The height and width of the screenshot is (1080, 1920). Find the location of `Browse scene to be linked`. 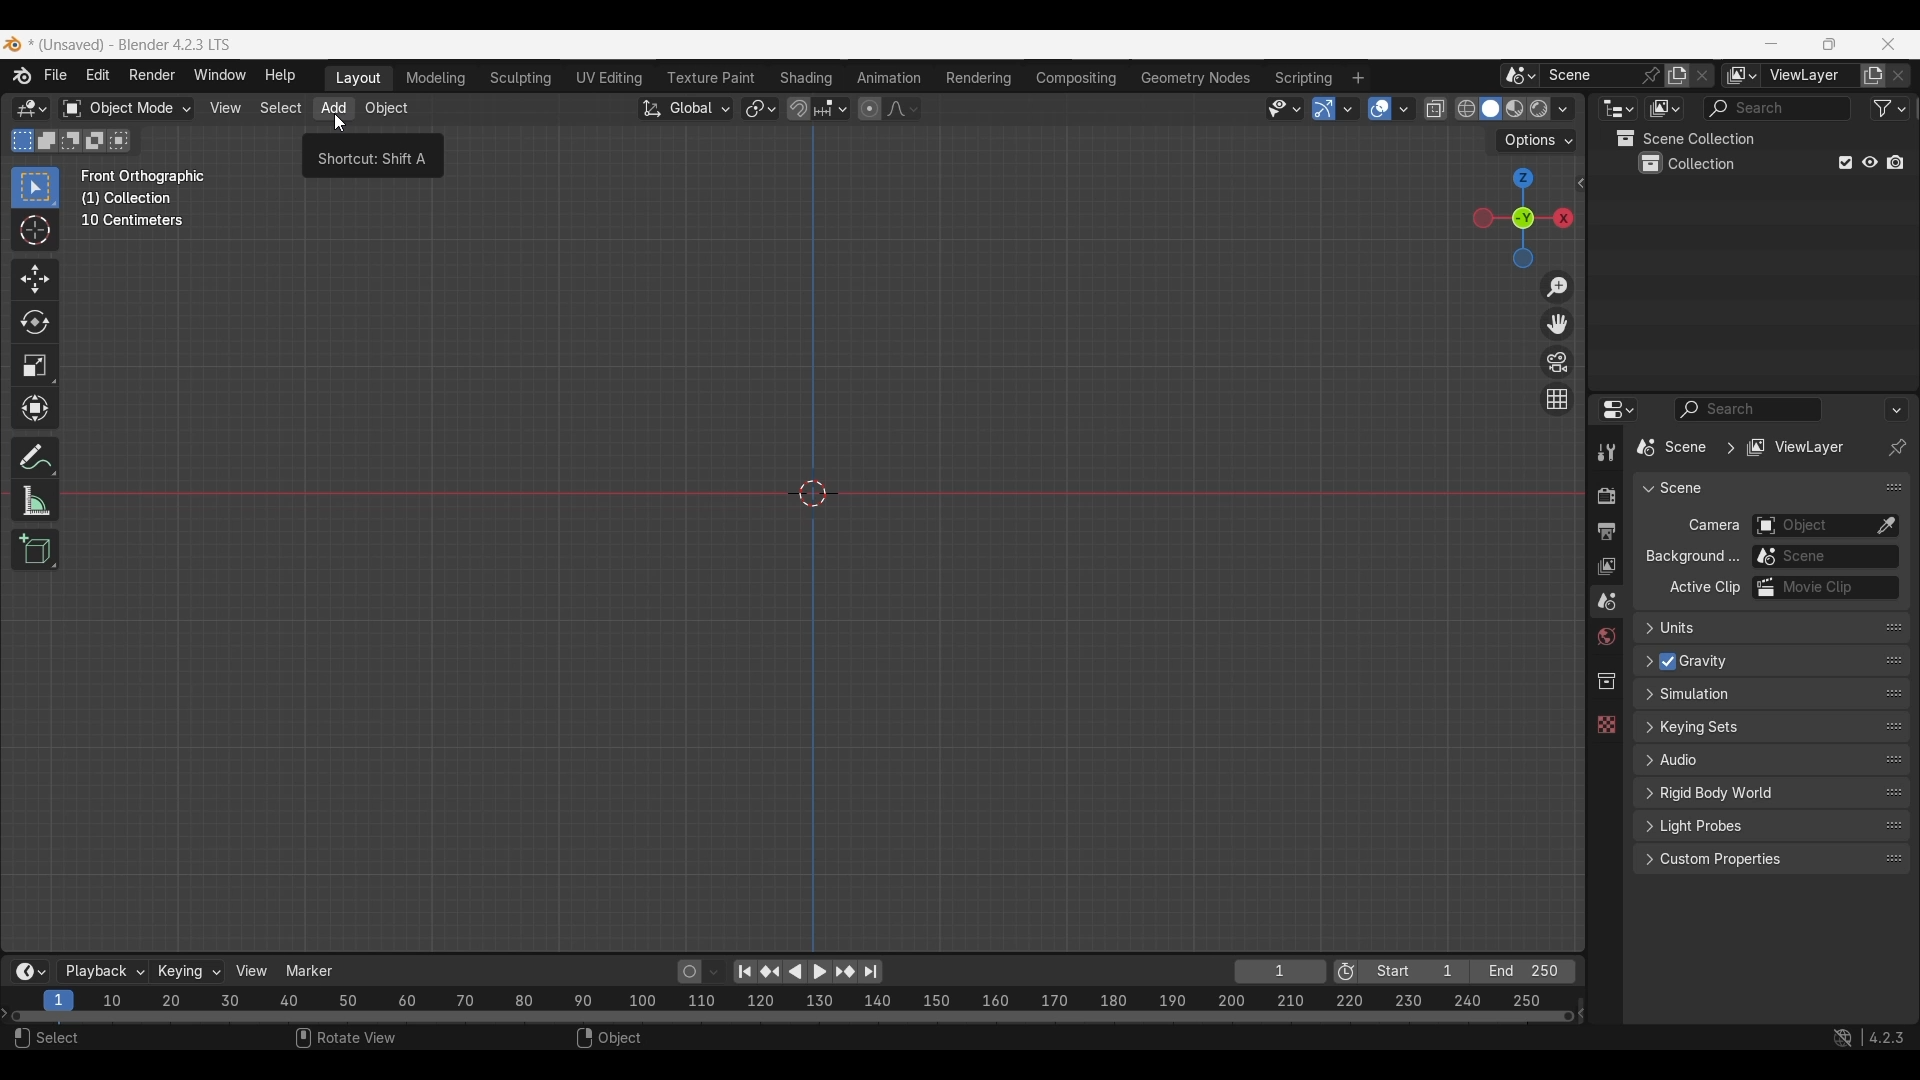

Browse scene to be linked is located at coordinates (1520, 76).